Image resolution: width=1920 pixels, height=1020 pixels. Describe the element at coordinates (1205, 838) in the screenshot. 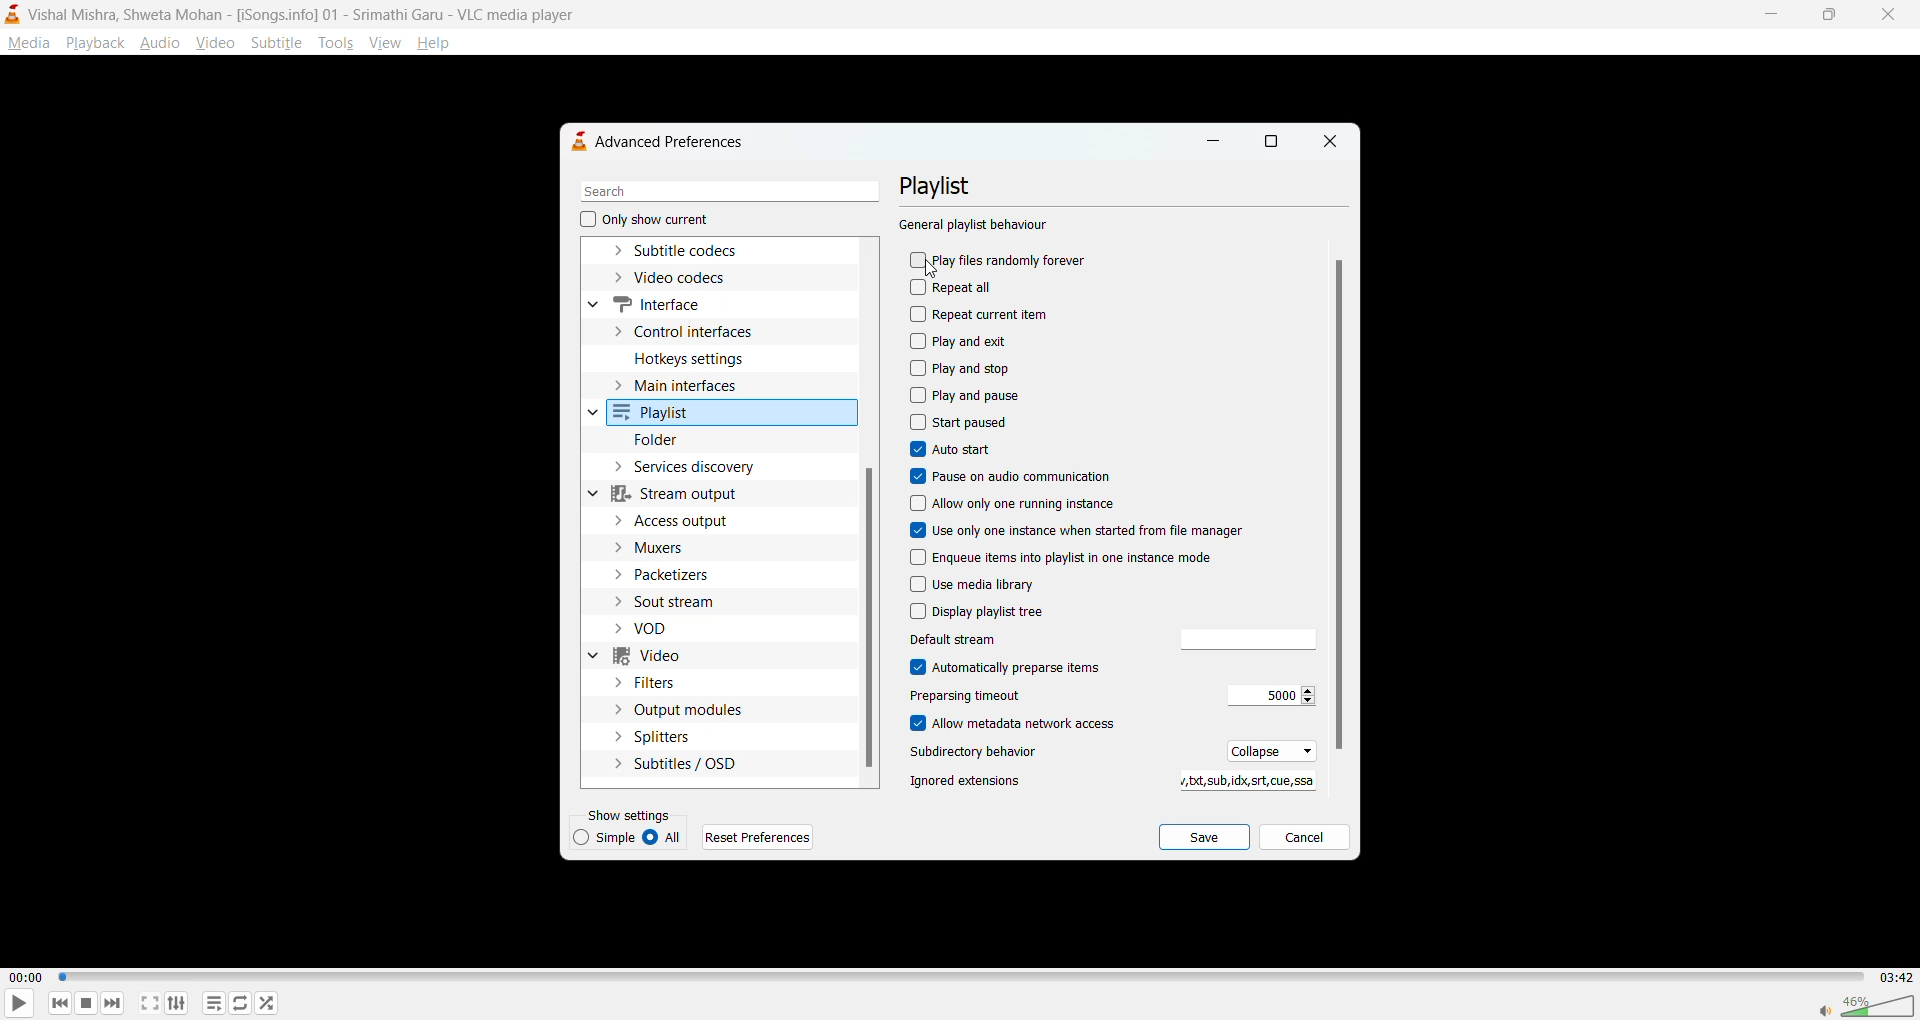

I see `save` at that location.